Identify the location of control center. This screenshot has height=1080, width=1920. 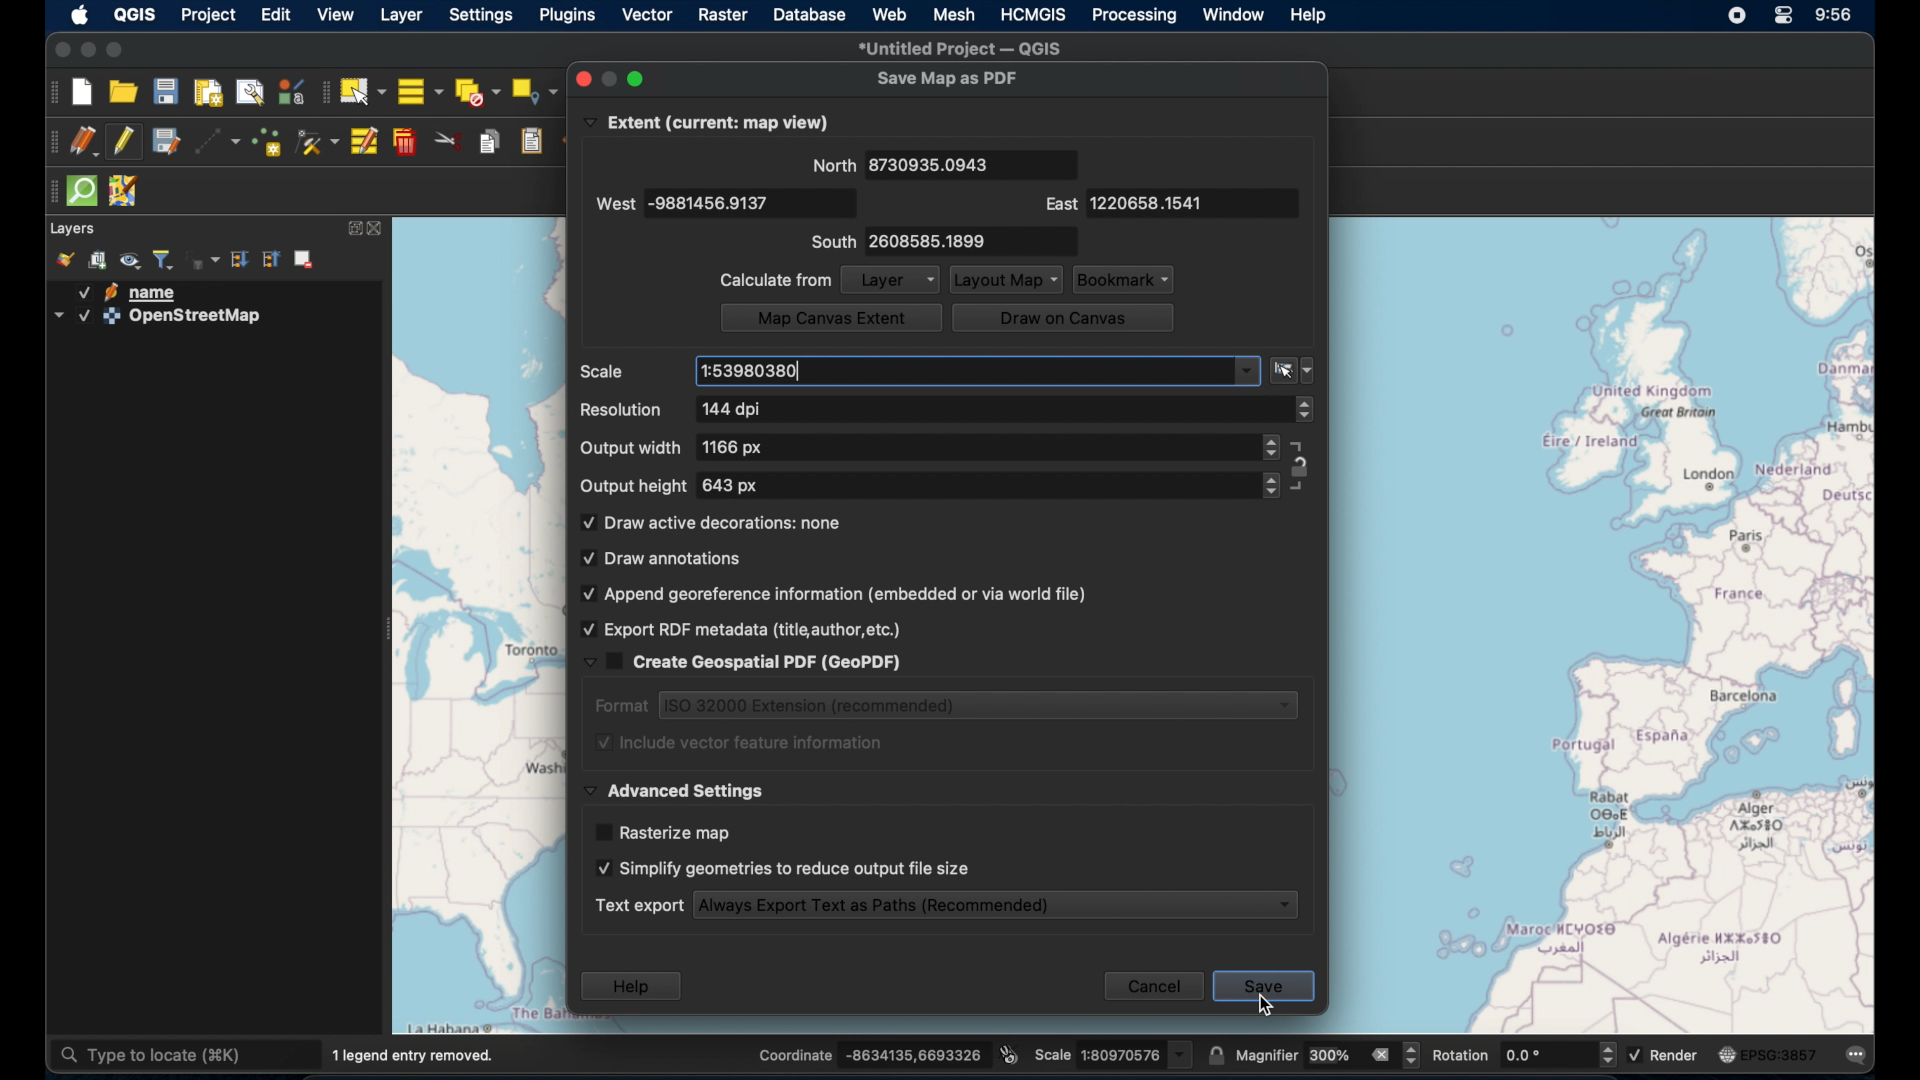
(1785, 15).